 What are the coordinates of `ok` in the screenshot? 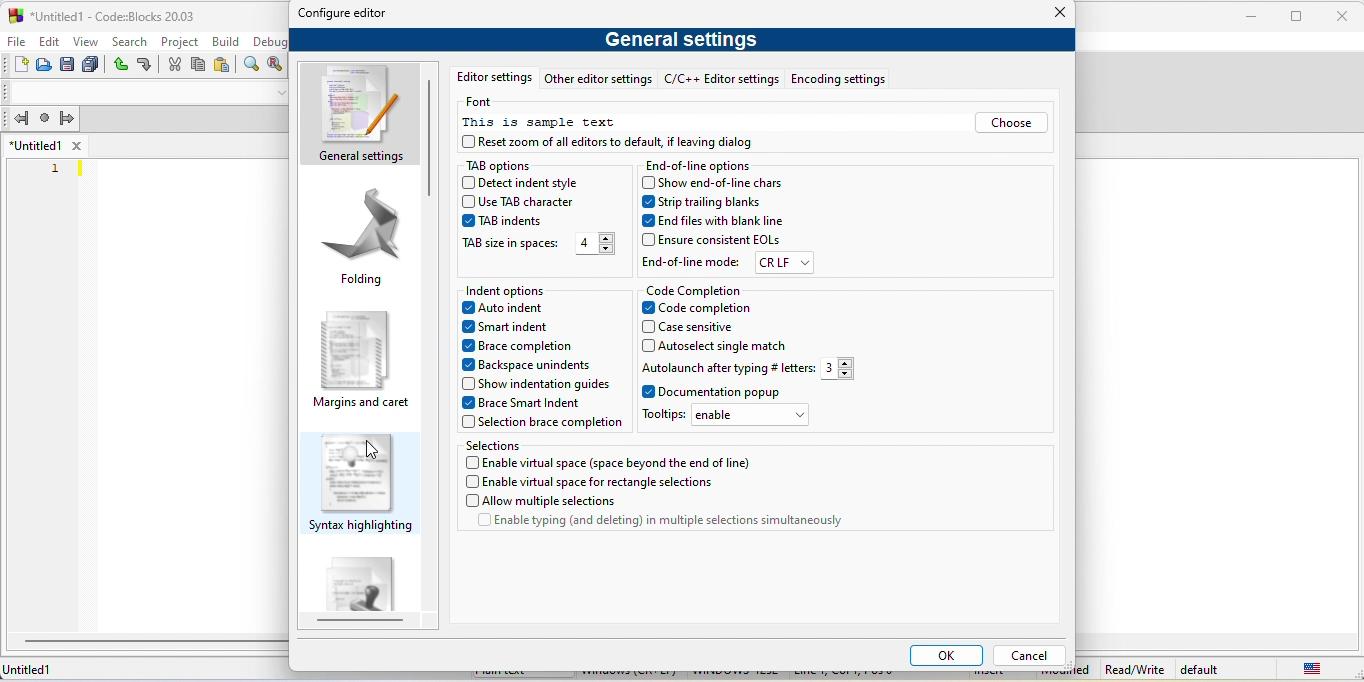 It's located at (946, 655).